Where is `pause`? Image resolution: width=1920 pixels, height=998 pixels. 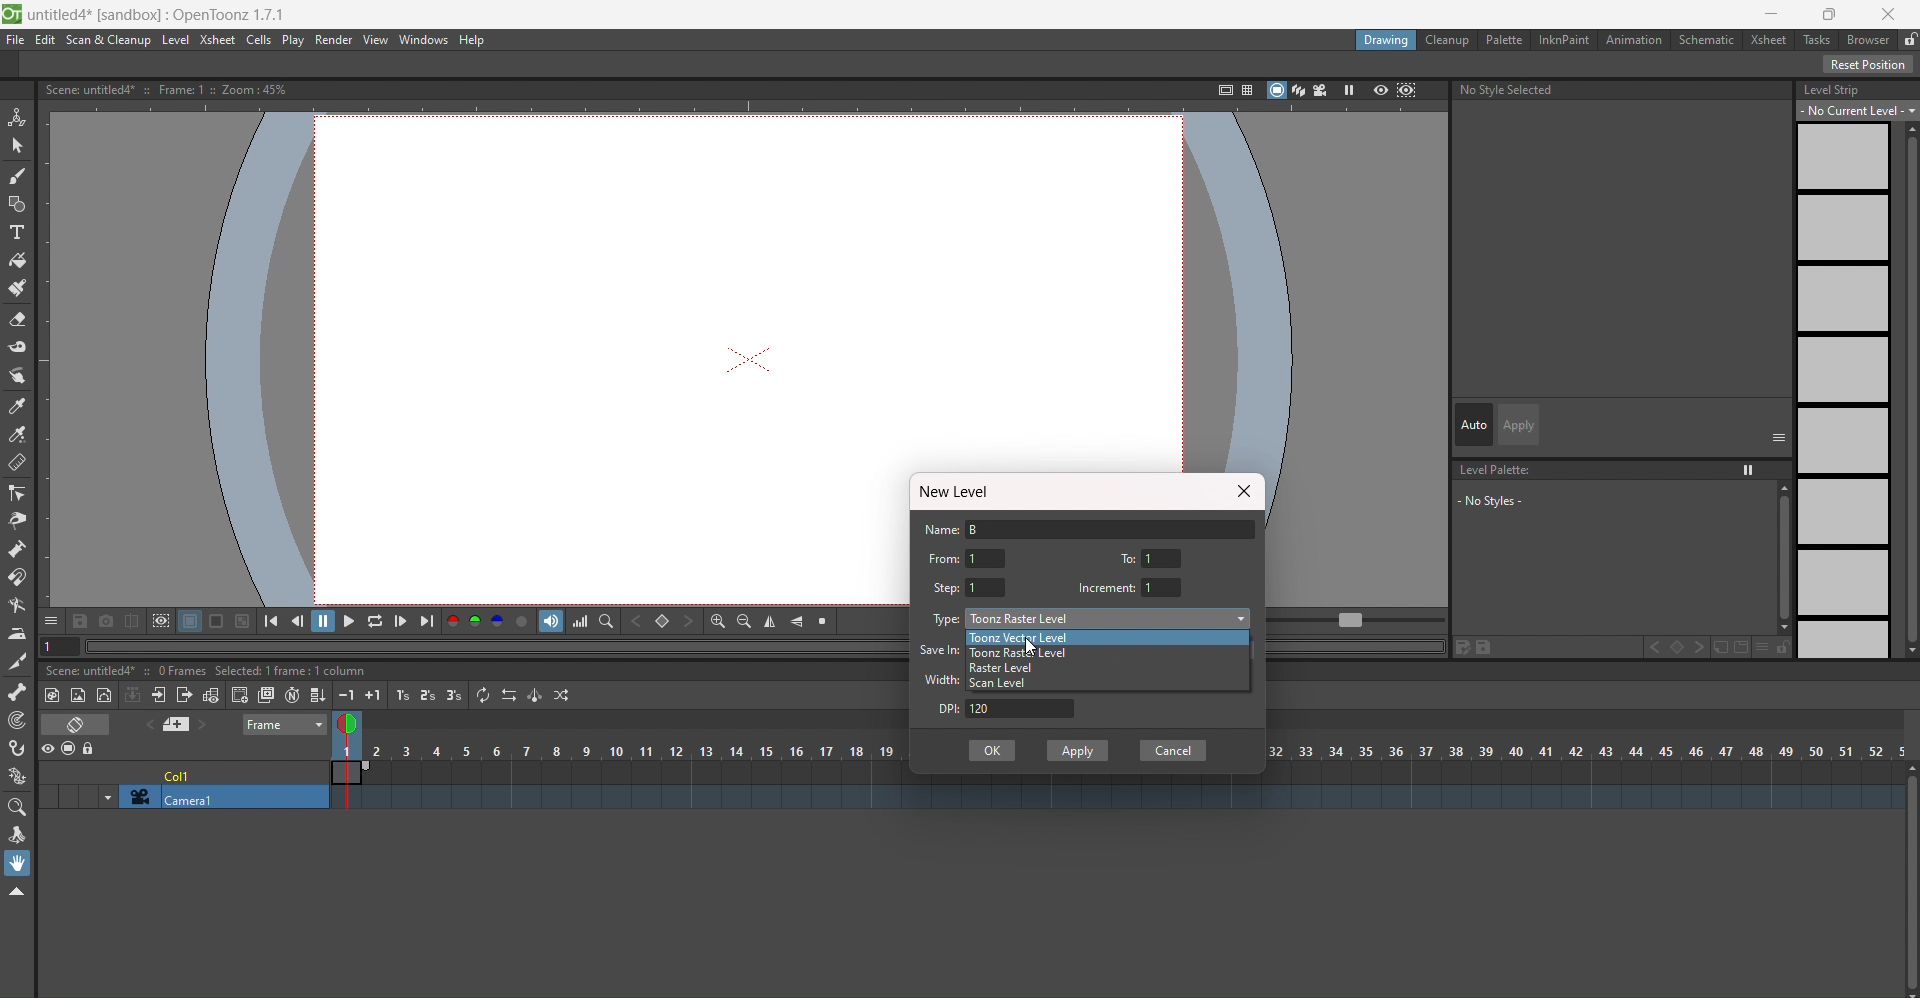 pause is located at coordinates (324, 621).